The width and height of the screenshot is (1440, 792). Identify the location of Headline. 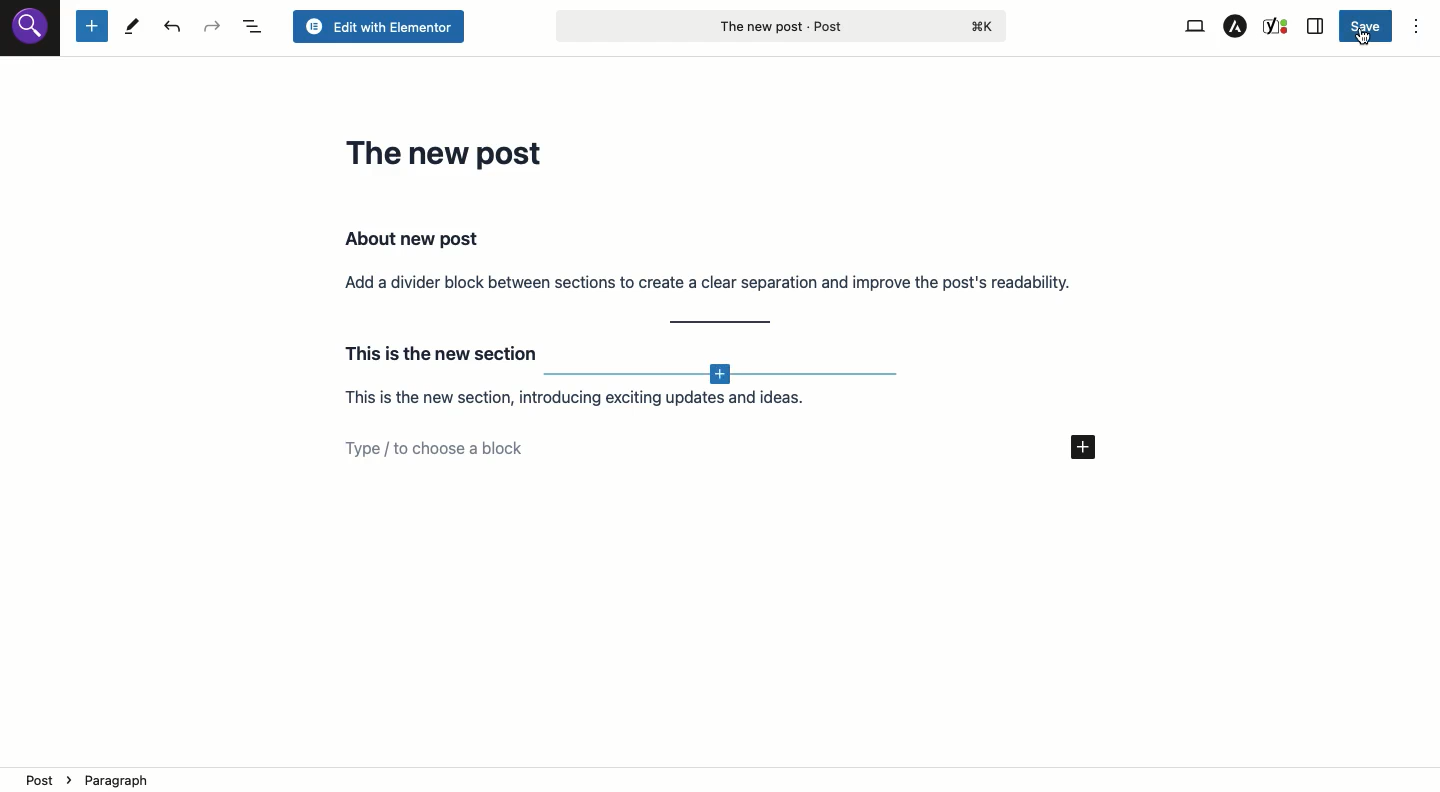
(449, 152).